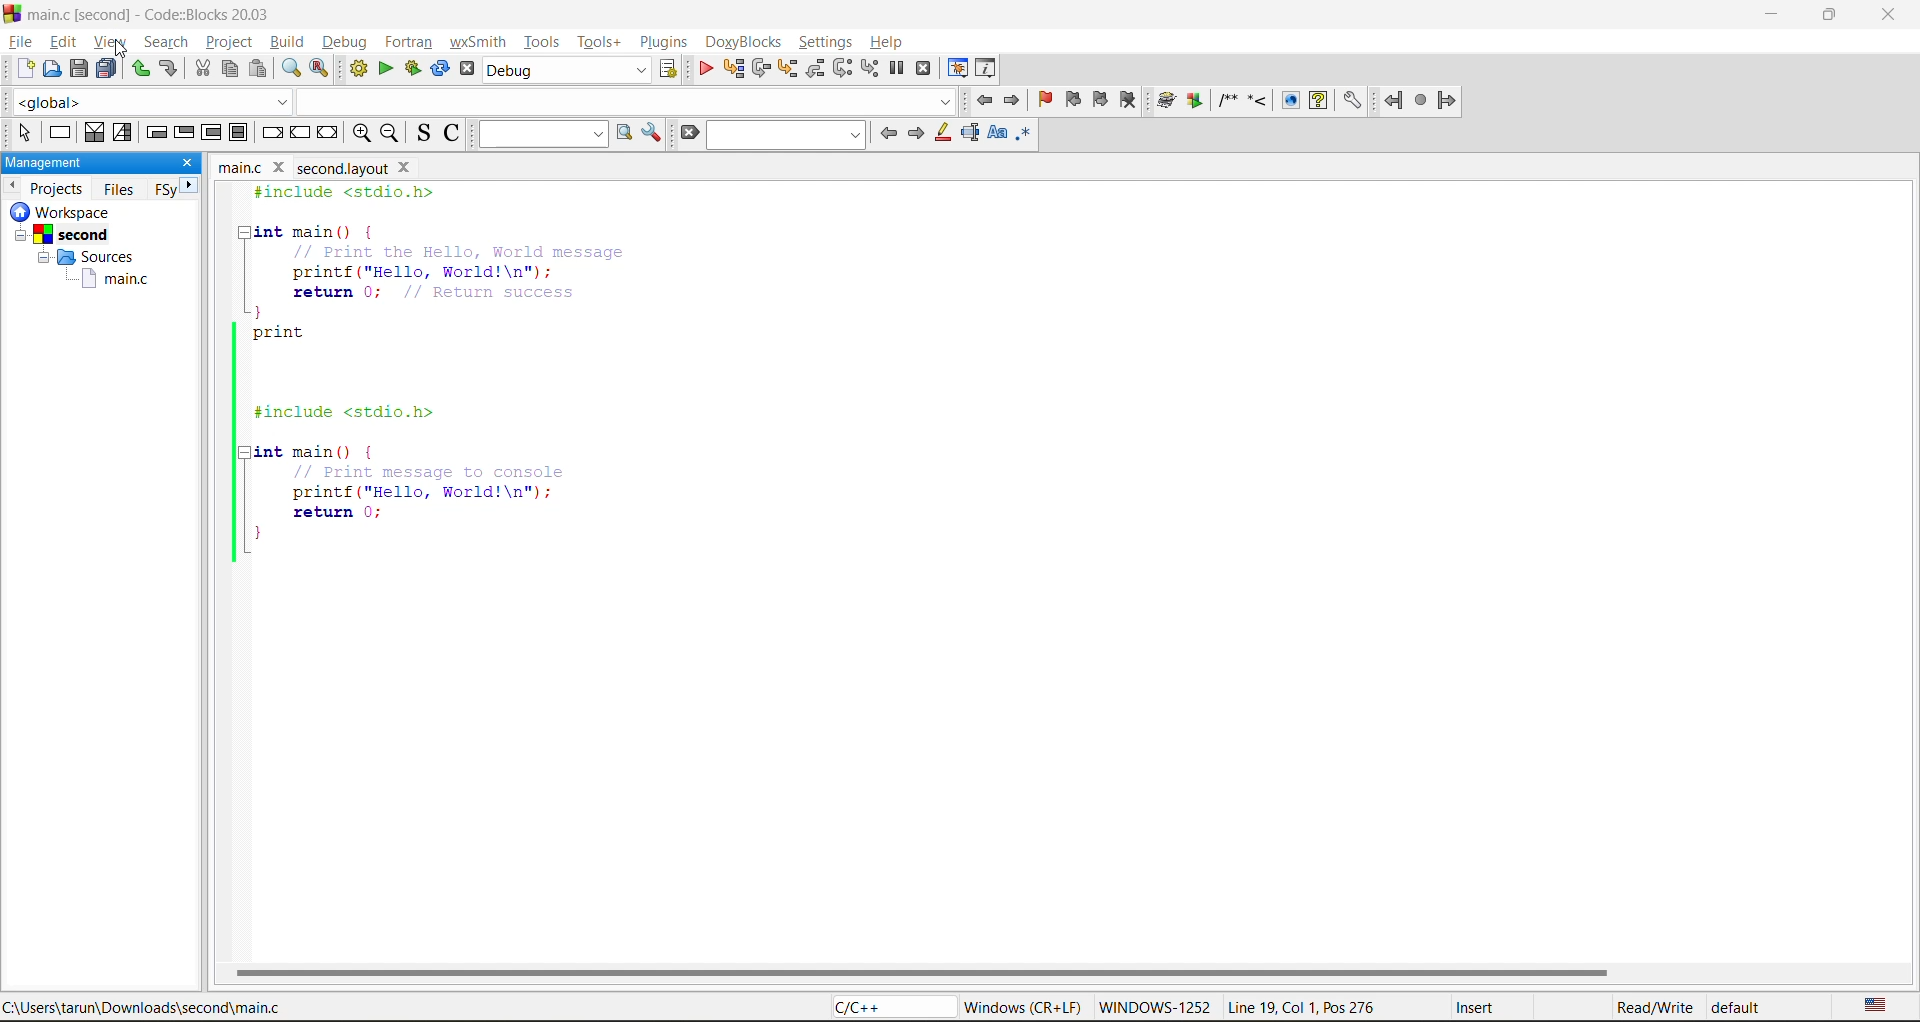 Image resolution: width=1920 pixels, height=1022 pixels. I want to click on continue instruction, so click(300, 131).